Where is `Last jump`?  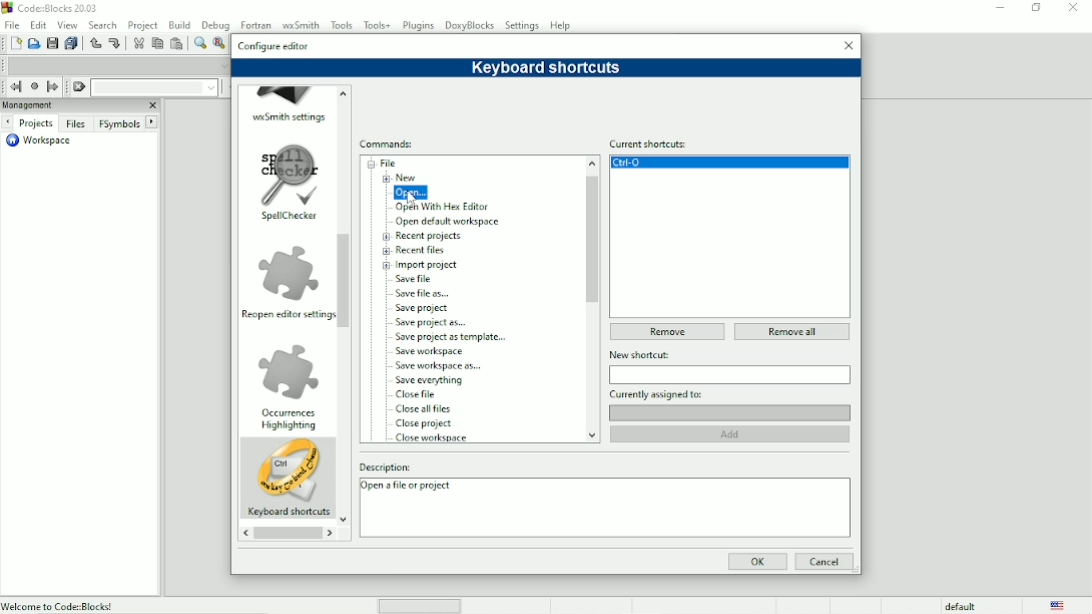 Last jump is located at coordinates (33, 86).